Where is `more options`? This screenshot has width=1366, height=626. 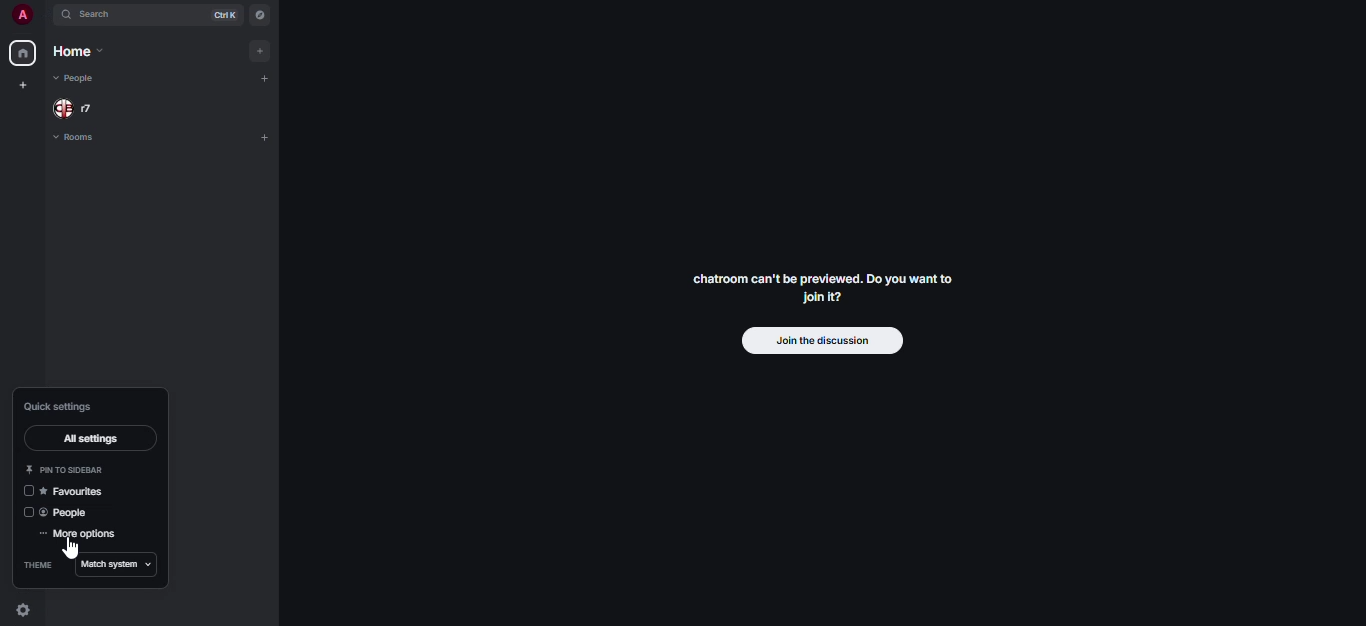
more options is located at coordinates (81, 534).